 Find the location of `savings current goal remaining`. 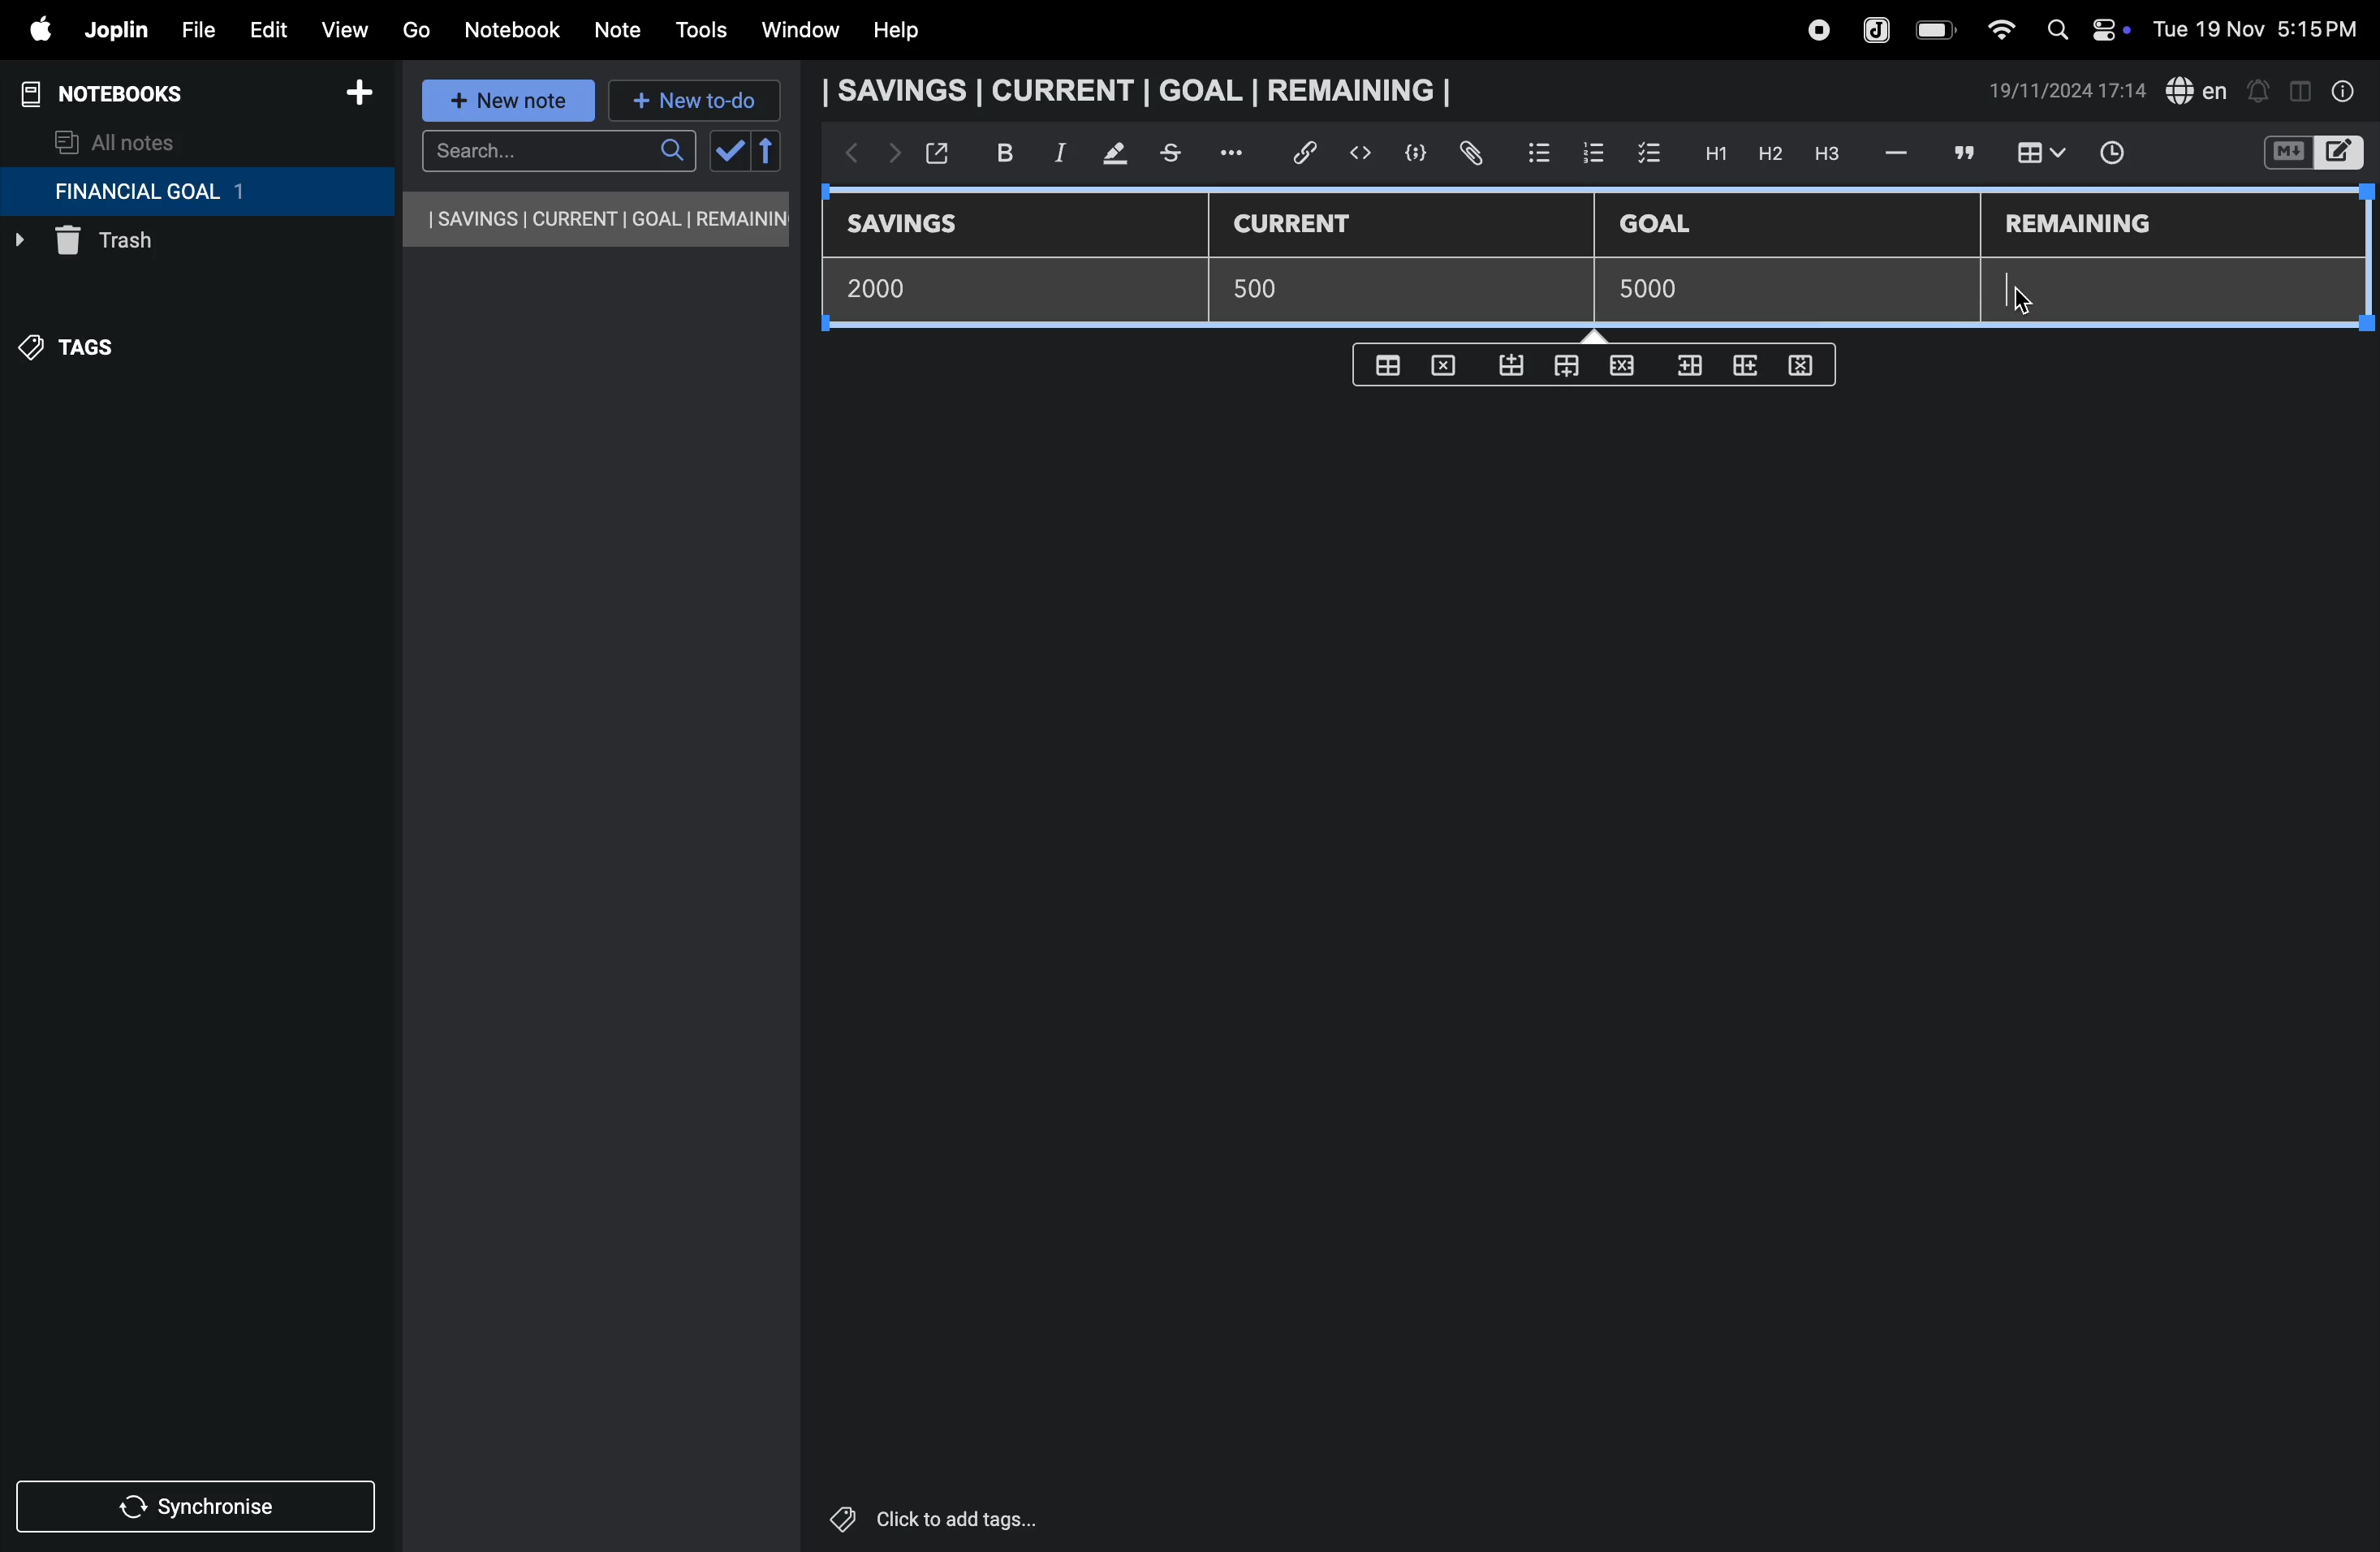

savings current goal remaining is located at coordinates (598, 219).